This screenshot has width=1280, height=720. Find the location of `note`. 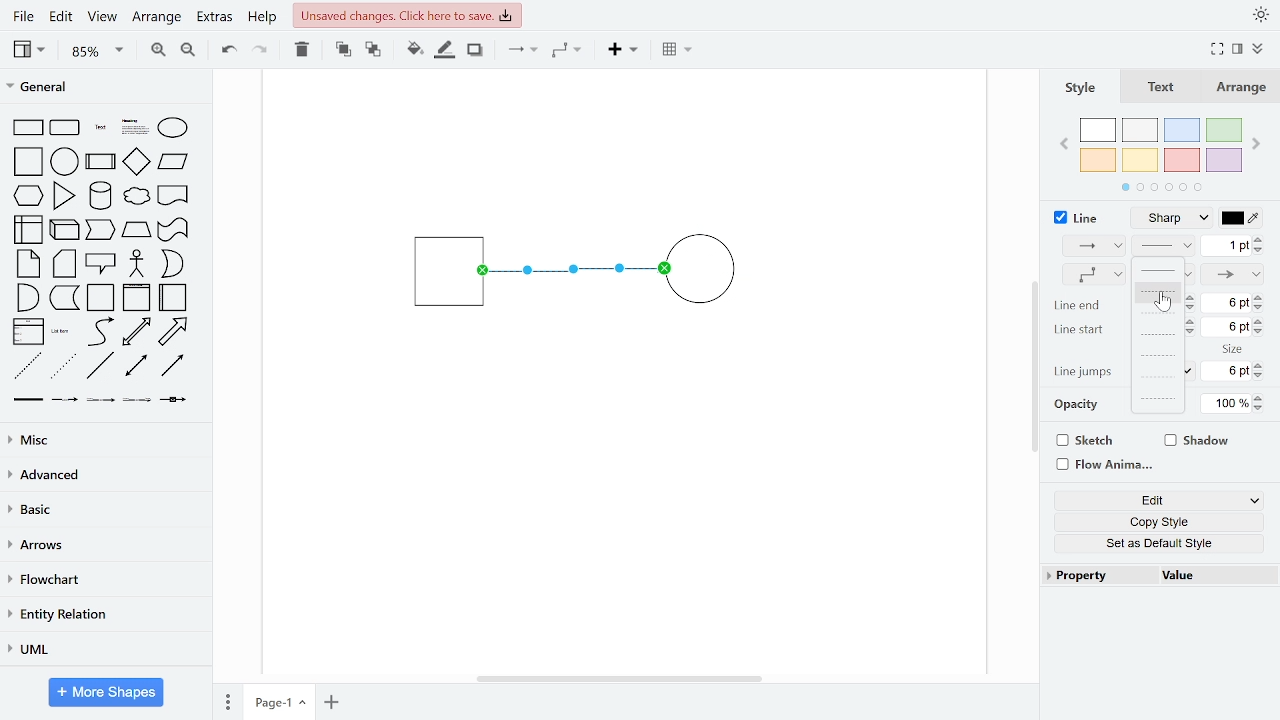

note is located at coordinates (30, 263).